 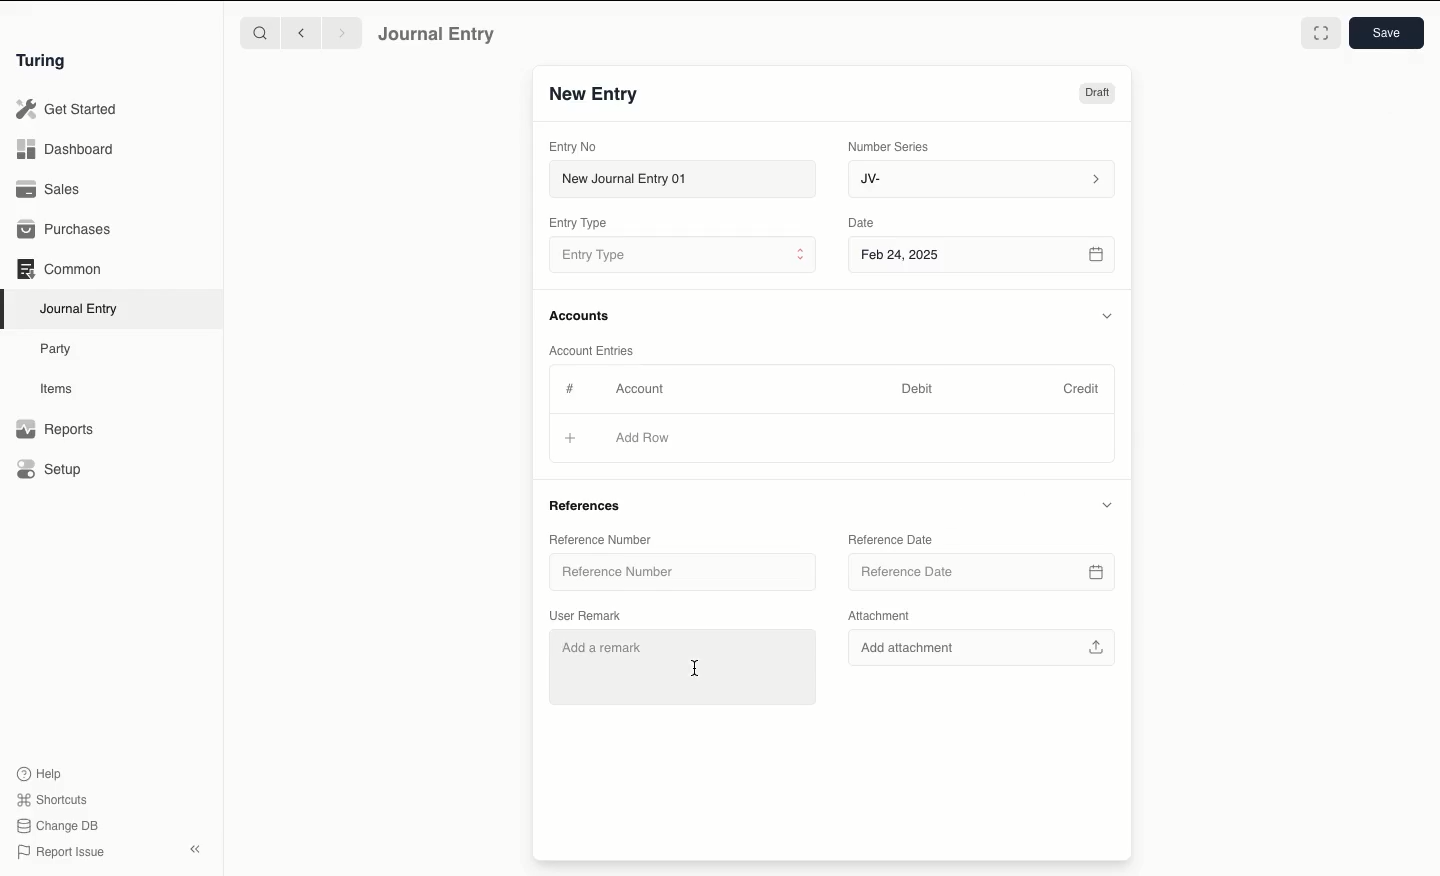 I want to click on Add Row, so click(x=644, y=439).